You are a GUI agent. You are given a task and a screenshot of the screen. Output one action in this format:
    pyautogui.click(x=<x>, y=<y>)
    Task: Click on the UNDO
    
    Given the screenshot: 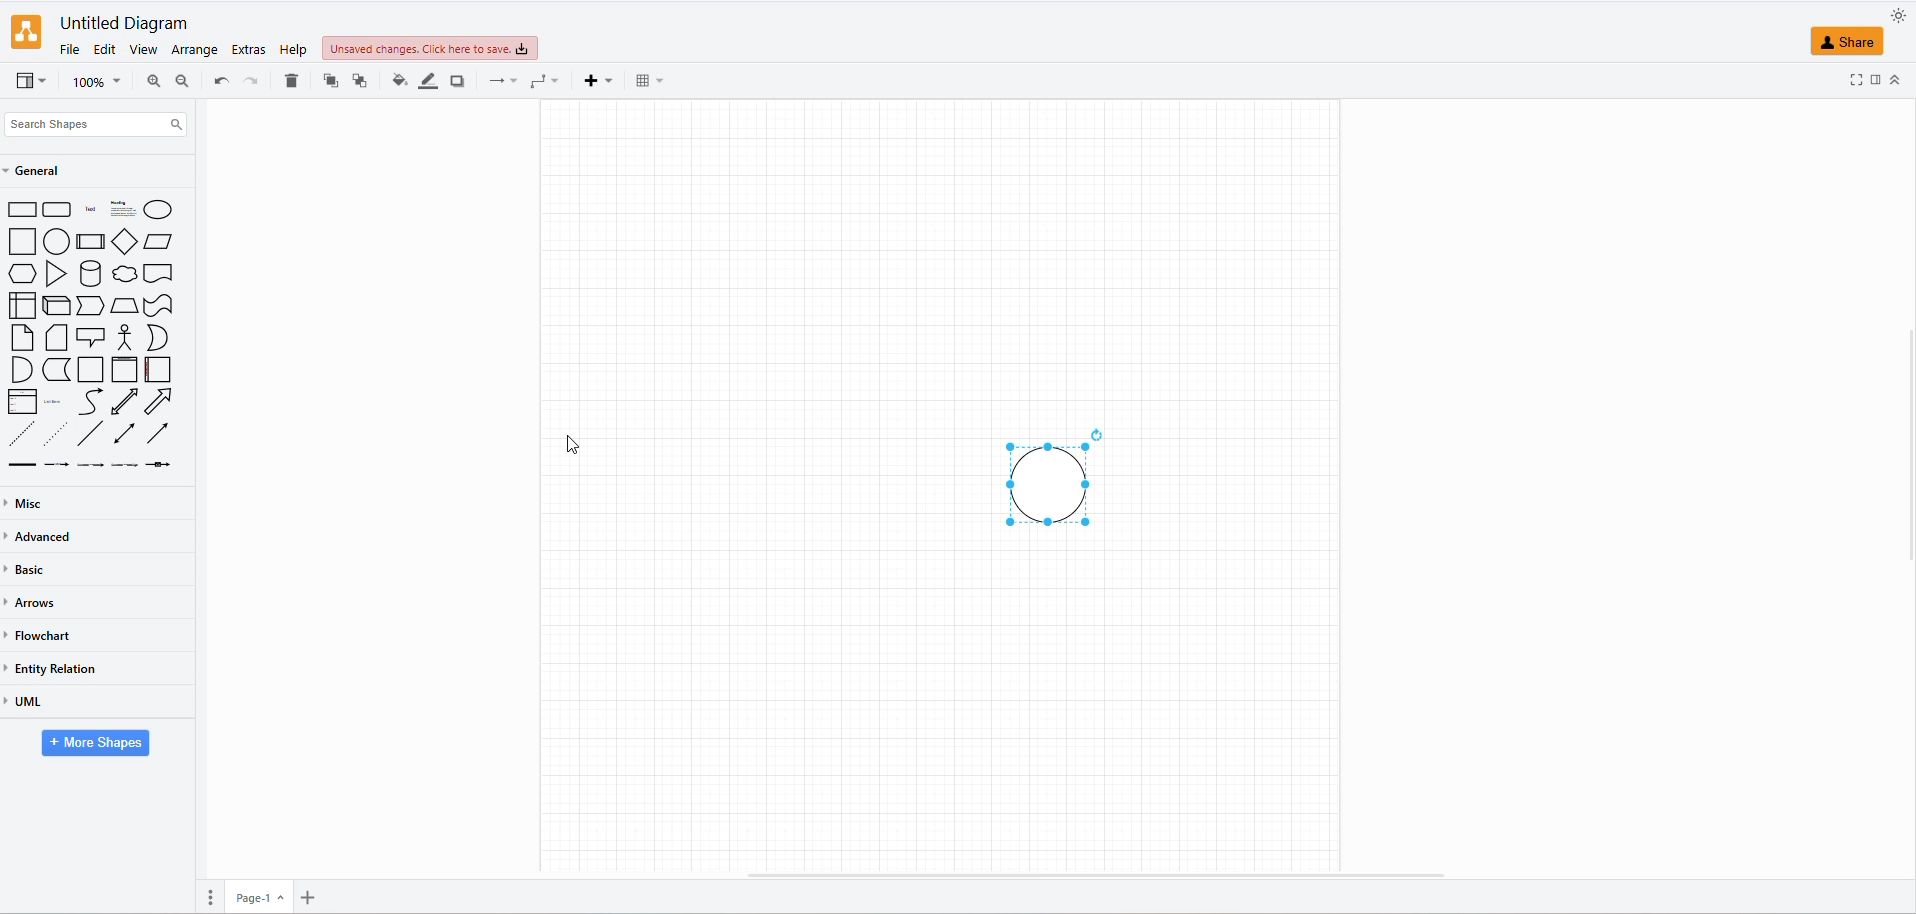 What is the action you would take?
    pyautogui.click(x=219, y=82)
    